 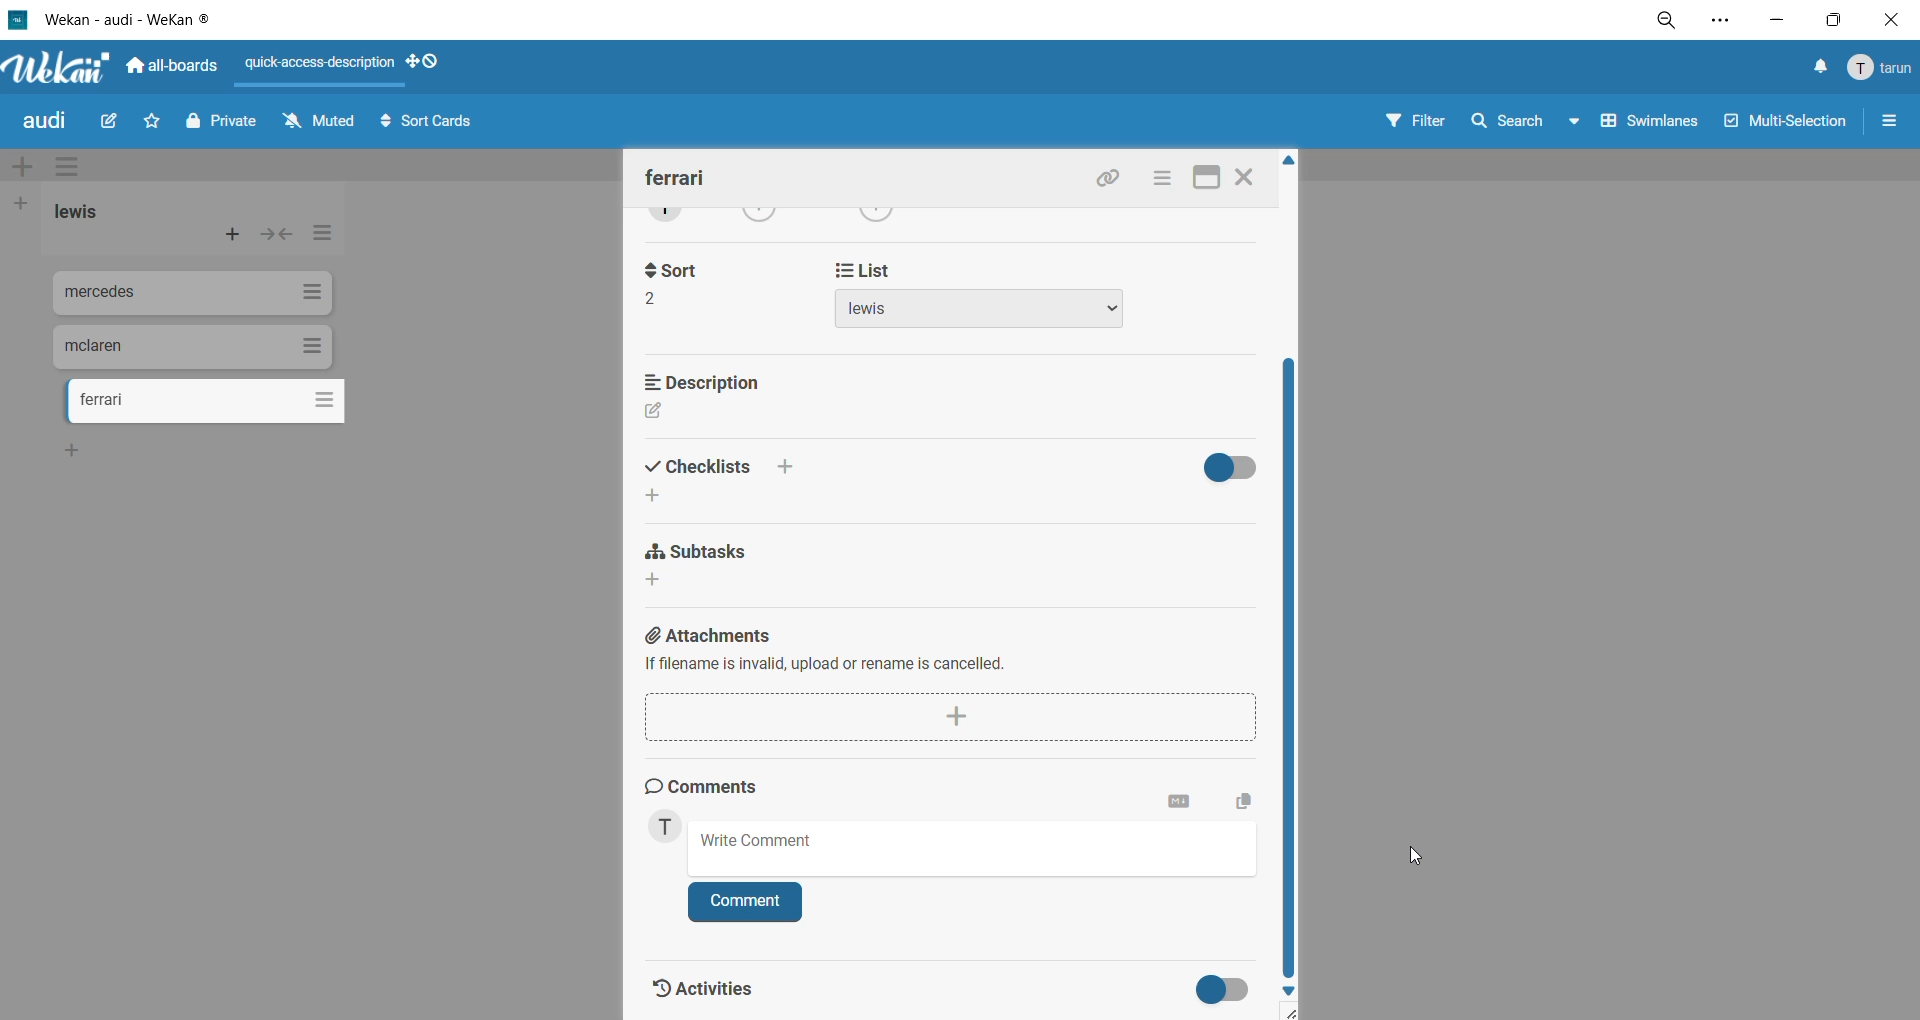 What do you see at coordinates (1113, 181) in the screenshot?
I see `copy link` at bounding box center [1113, 181].